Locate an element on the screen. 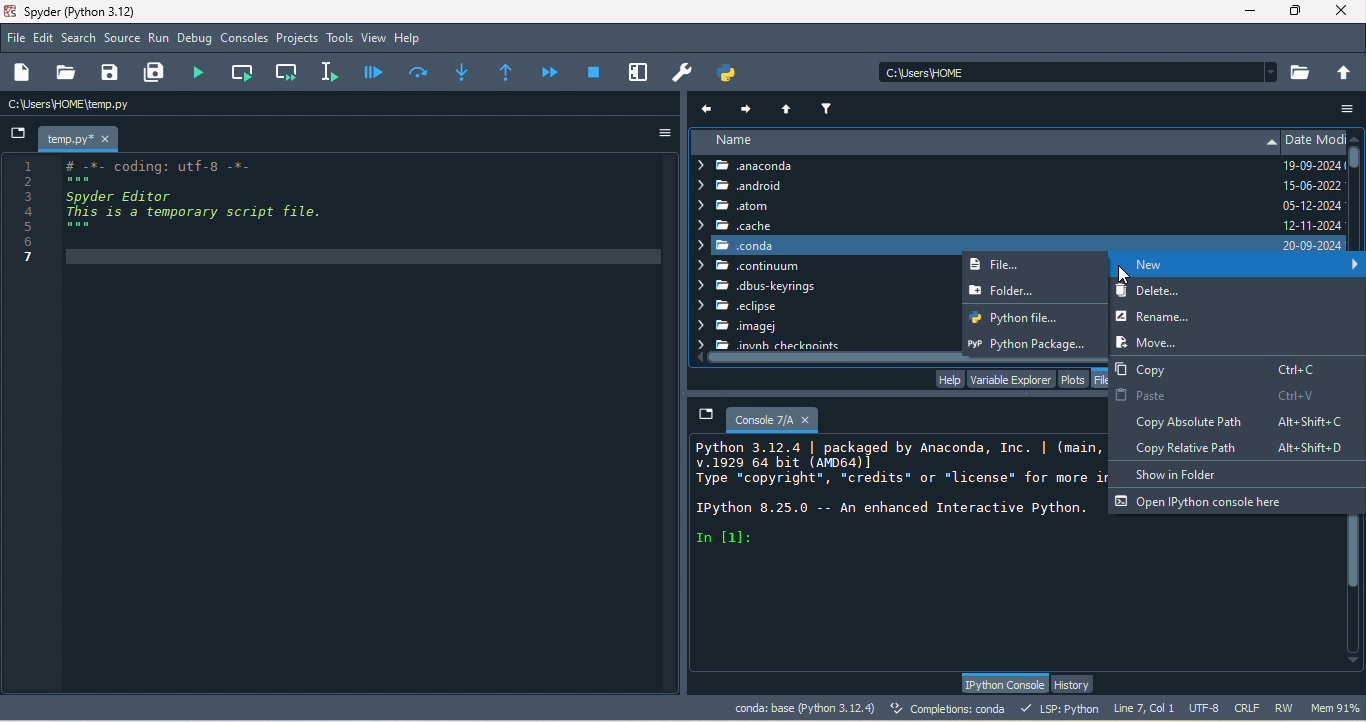 The width and height of the screenshot is (1366, 722). more option is located at coordinates (1349, 108).